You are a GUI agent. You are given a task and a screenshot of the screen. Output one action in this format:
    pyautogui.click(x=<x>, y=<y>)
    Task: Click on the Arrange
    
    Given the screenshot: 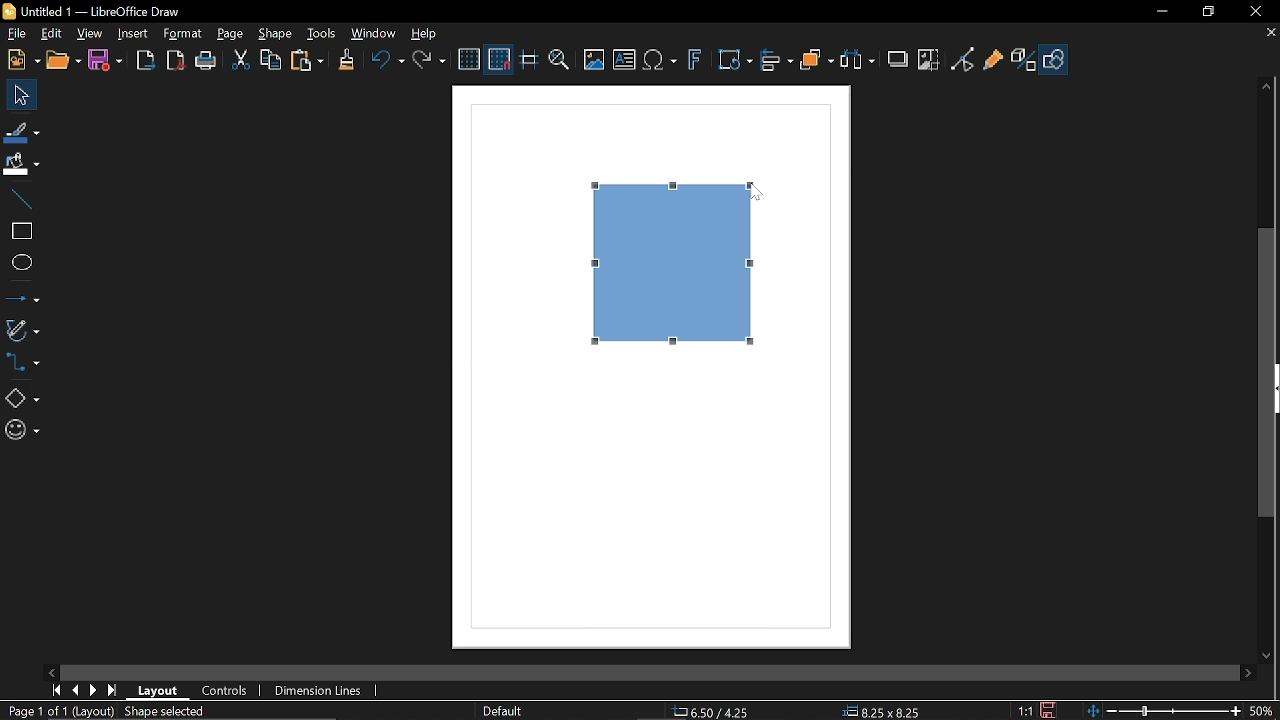 What is the action you would take?
    pyautogui.click(x=818, y=62)
    